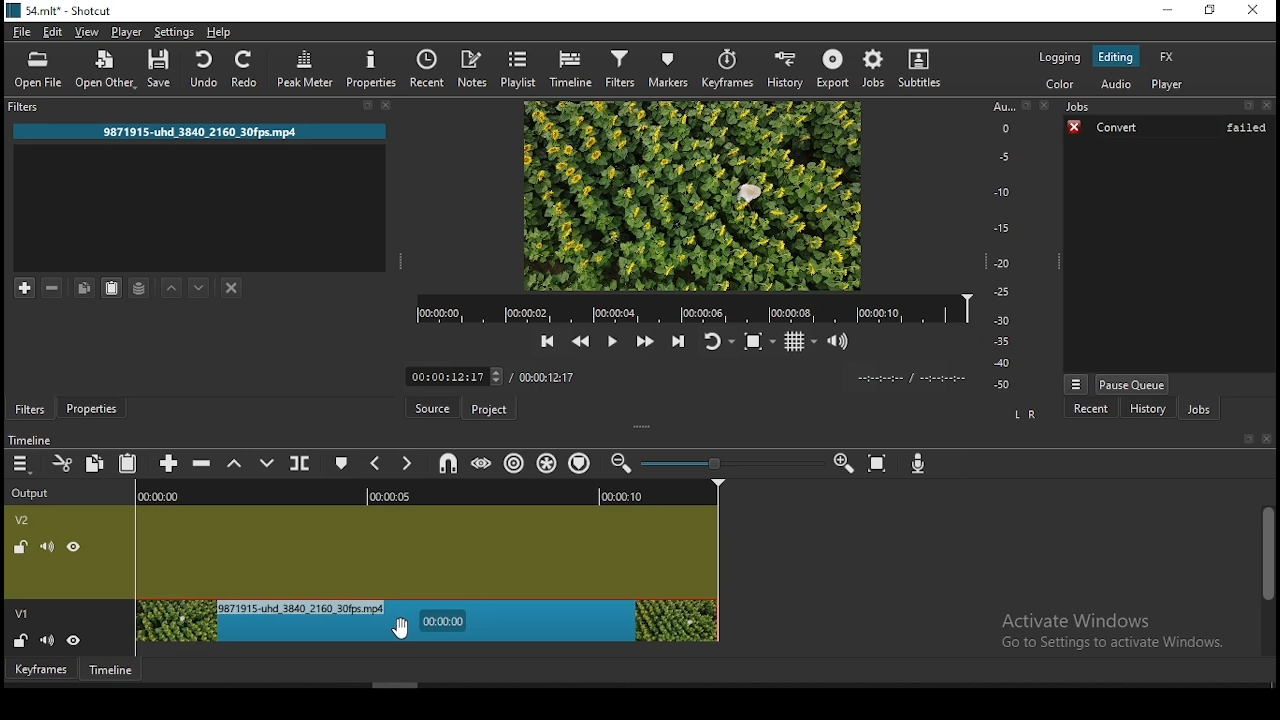  Describe the element at coordinates (32, 441) in the screenshot. I see `timeline` at that location.